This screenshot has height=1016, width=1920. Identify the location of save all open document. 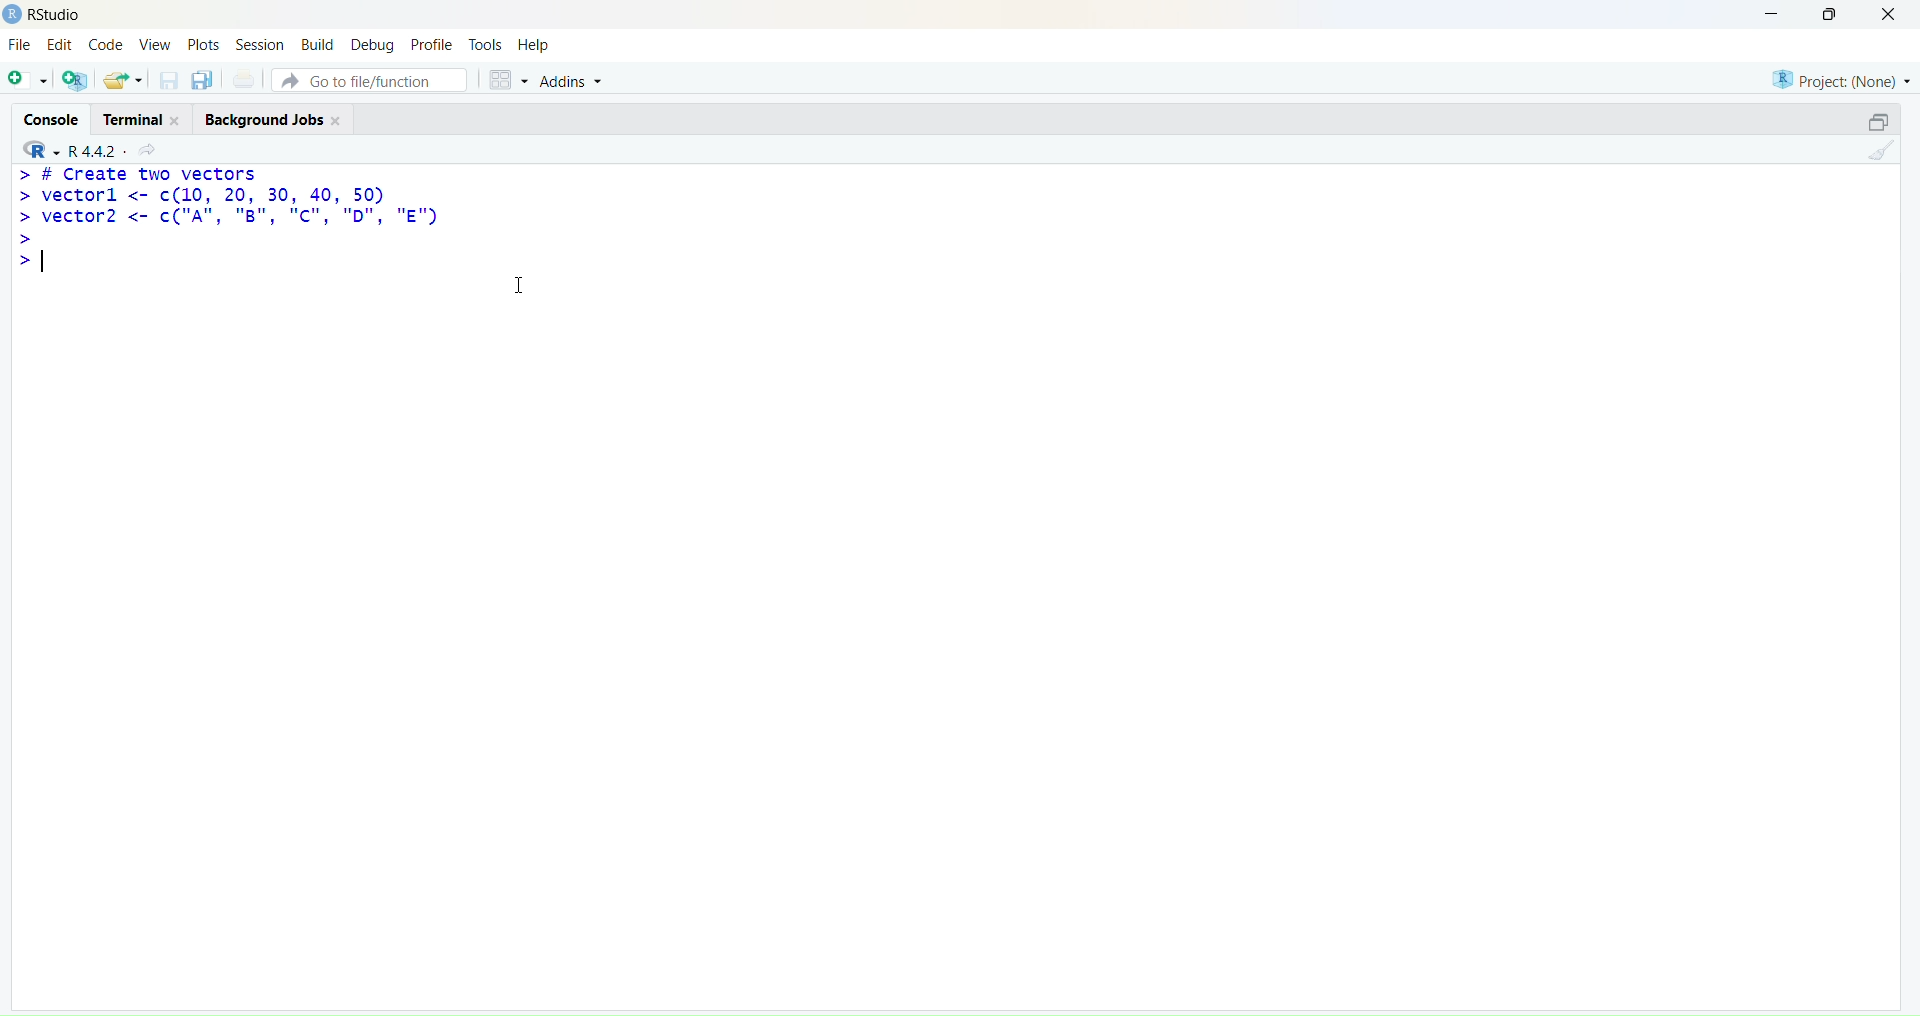
(204, 81).